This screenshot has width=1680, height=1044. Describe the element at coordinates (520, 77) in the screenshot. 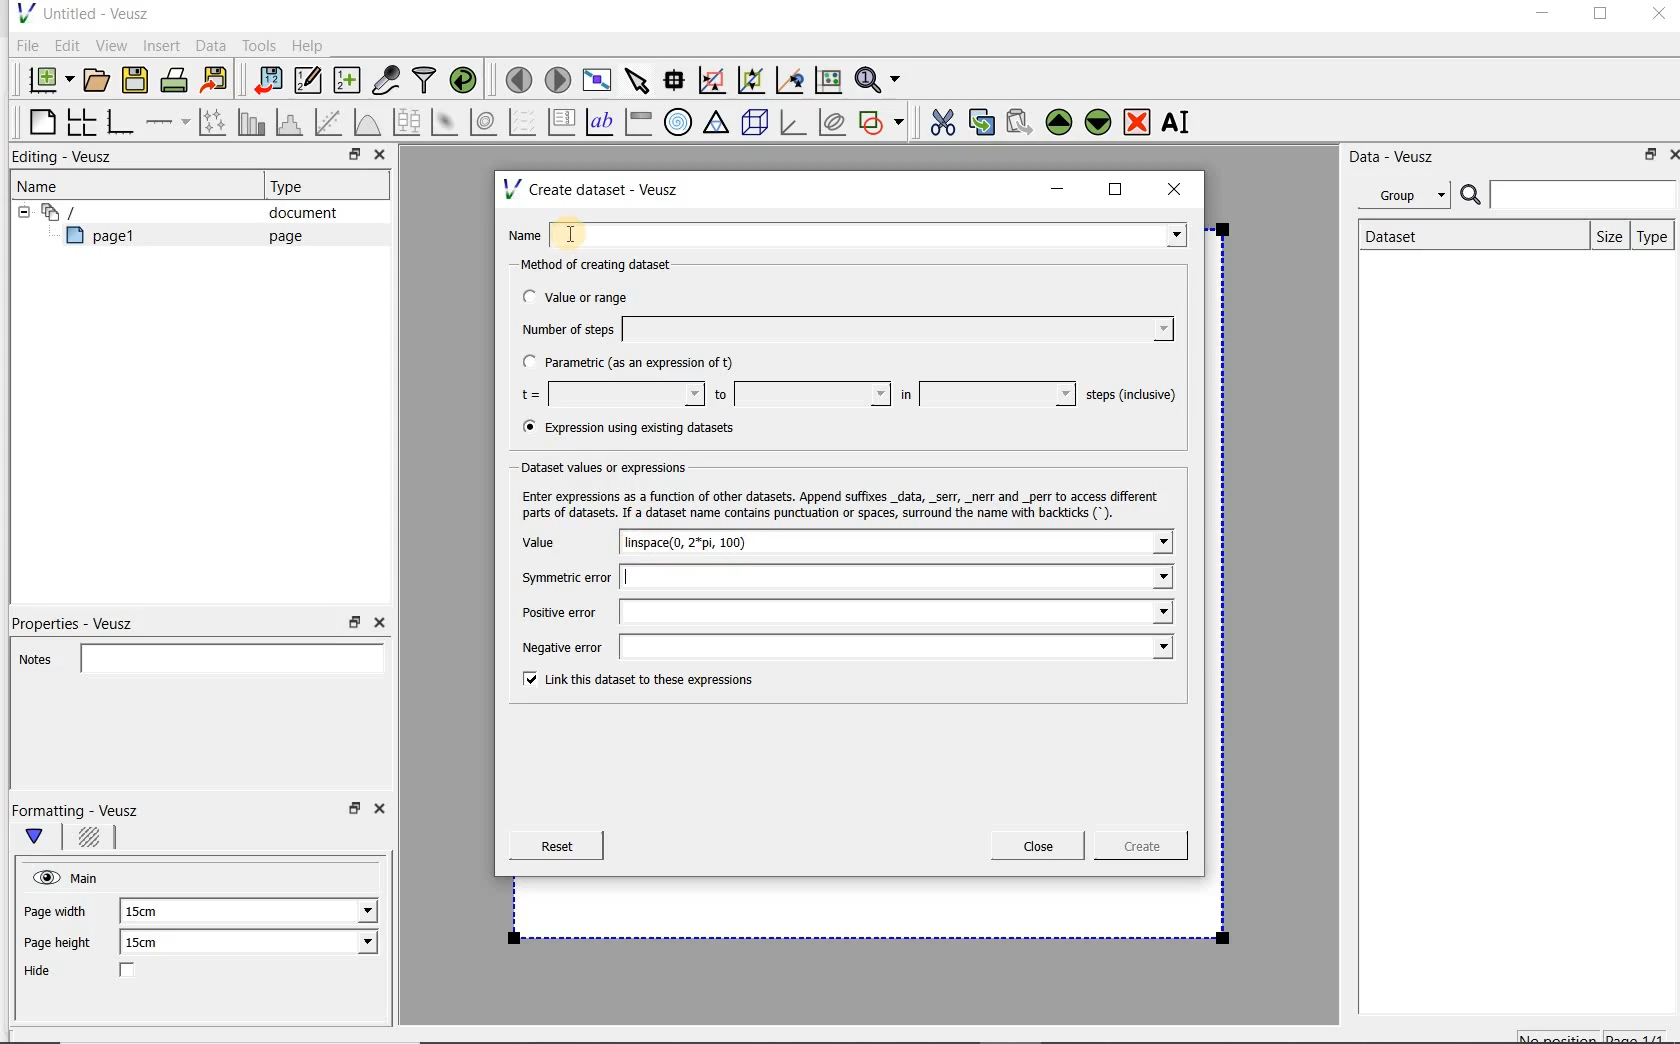

I see `move to the previous page` at that location.